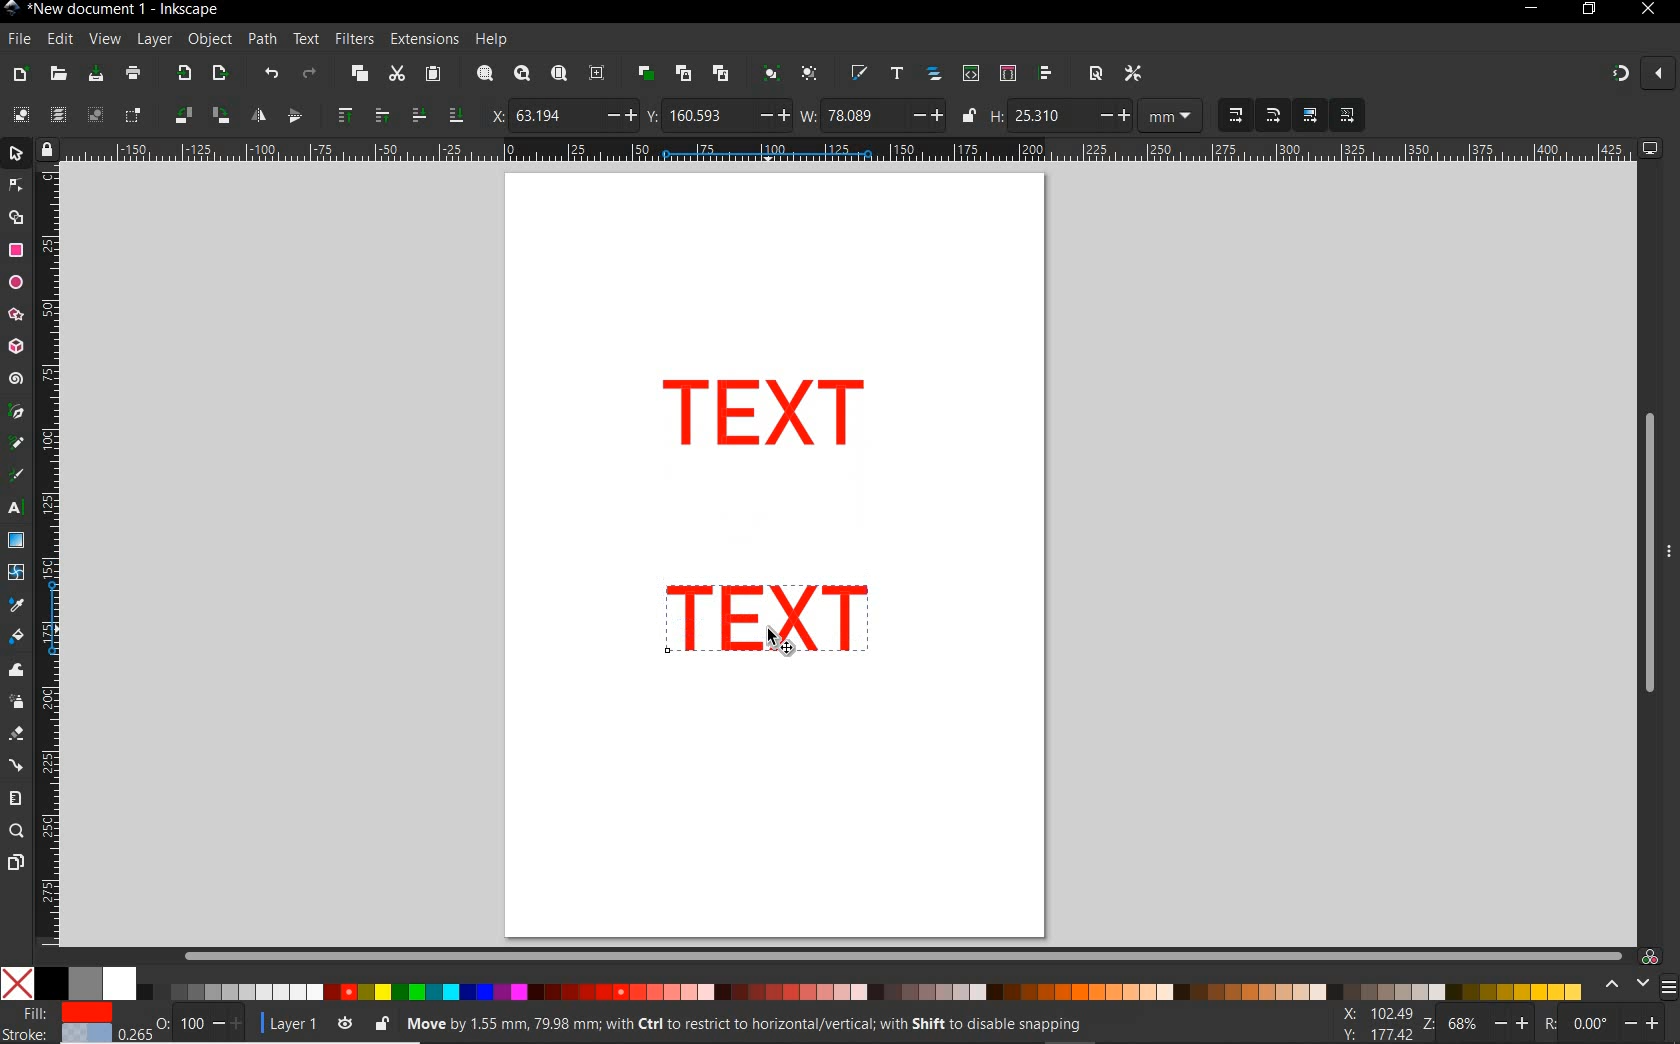 This screenshot has width=1680, height=1044. What do you see at coordinates (1374, 1022) in the screenshot?
I see `cursor coordintes` at bounding box center [1374, 1022].